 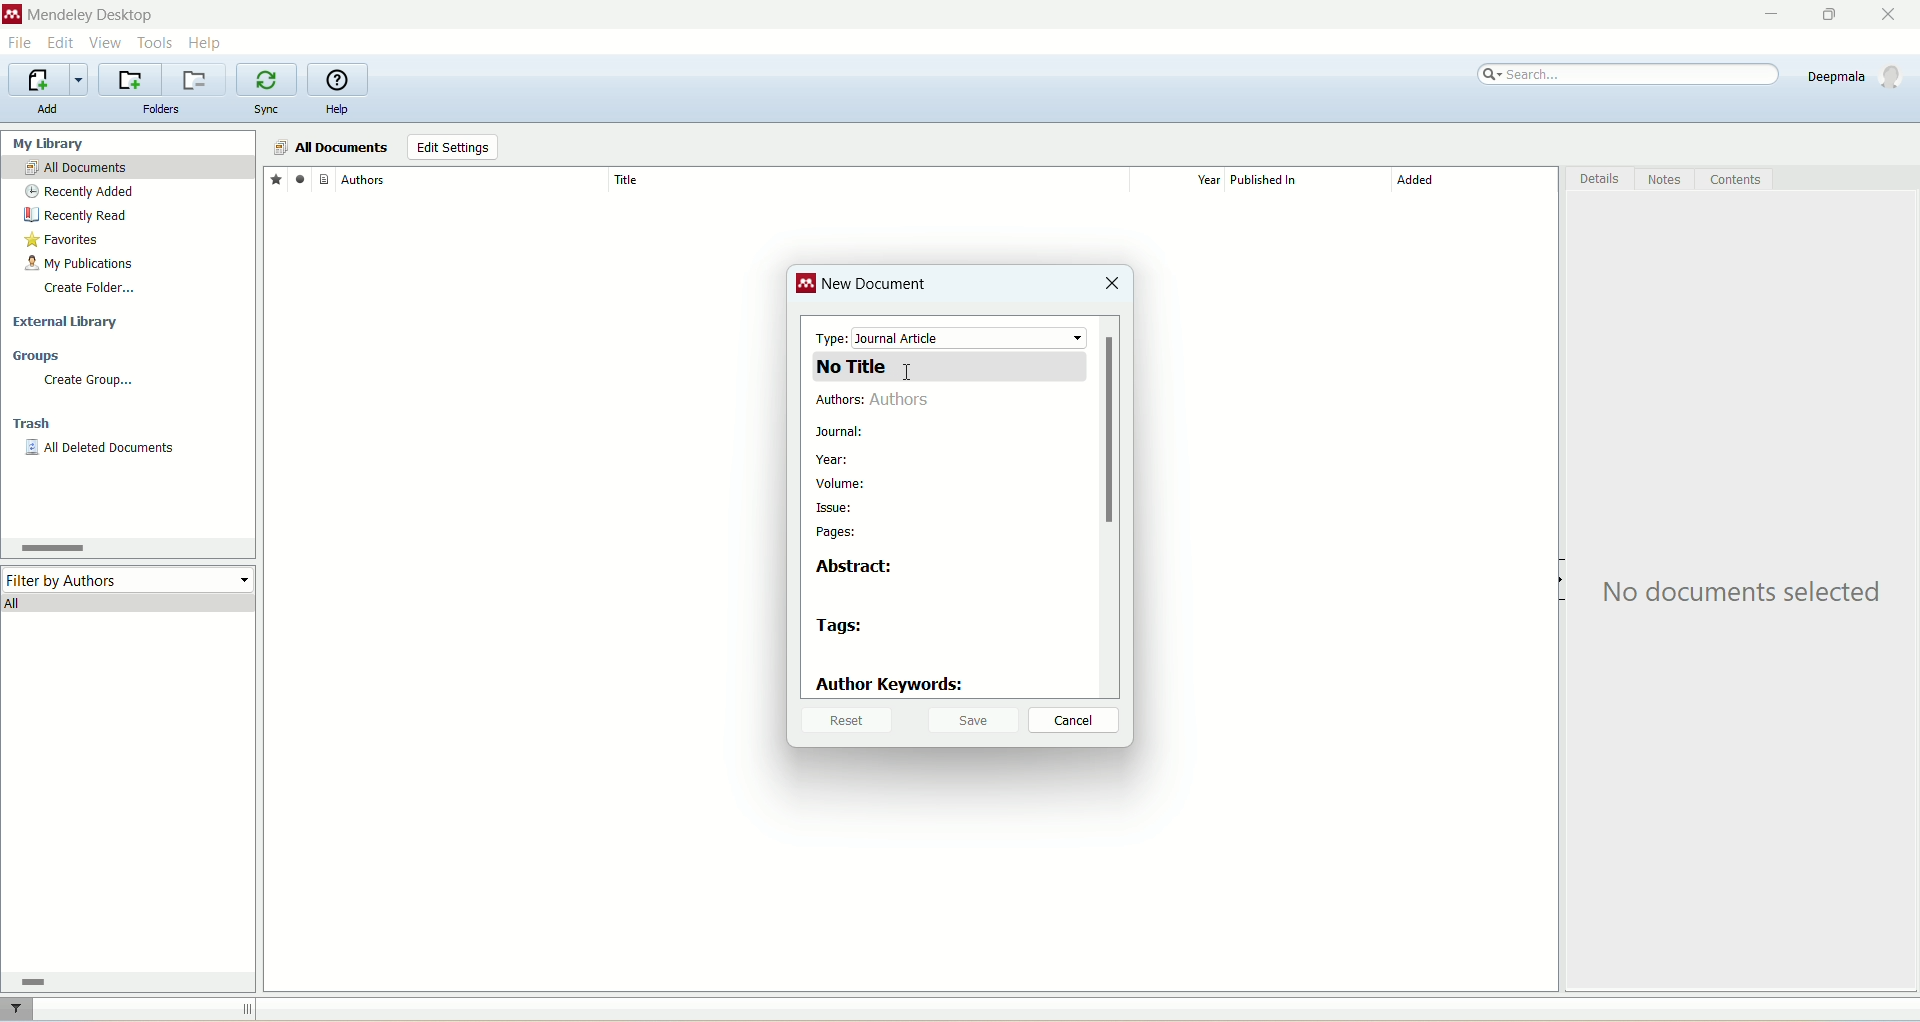 I want to click on title, so click(x=950, y=366).